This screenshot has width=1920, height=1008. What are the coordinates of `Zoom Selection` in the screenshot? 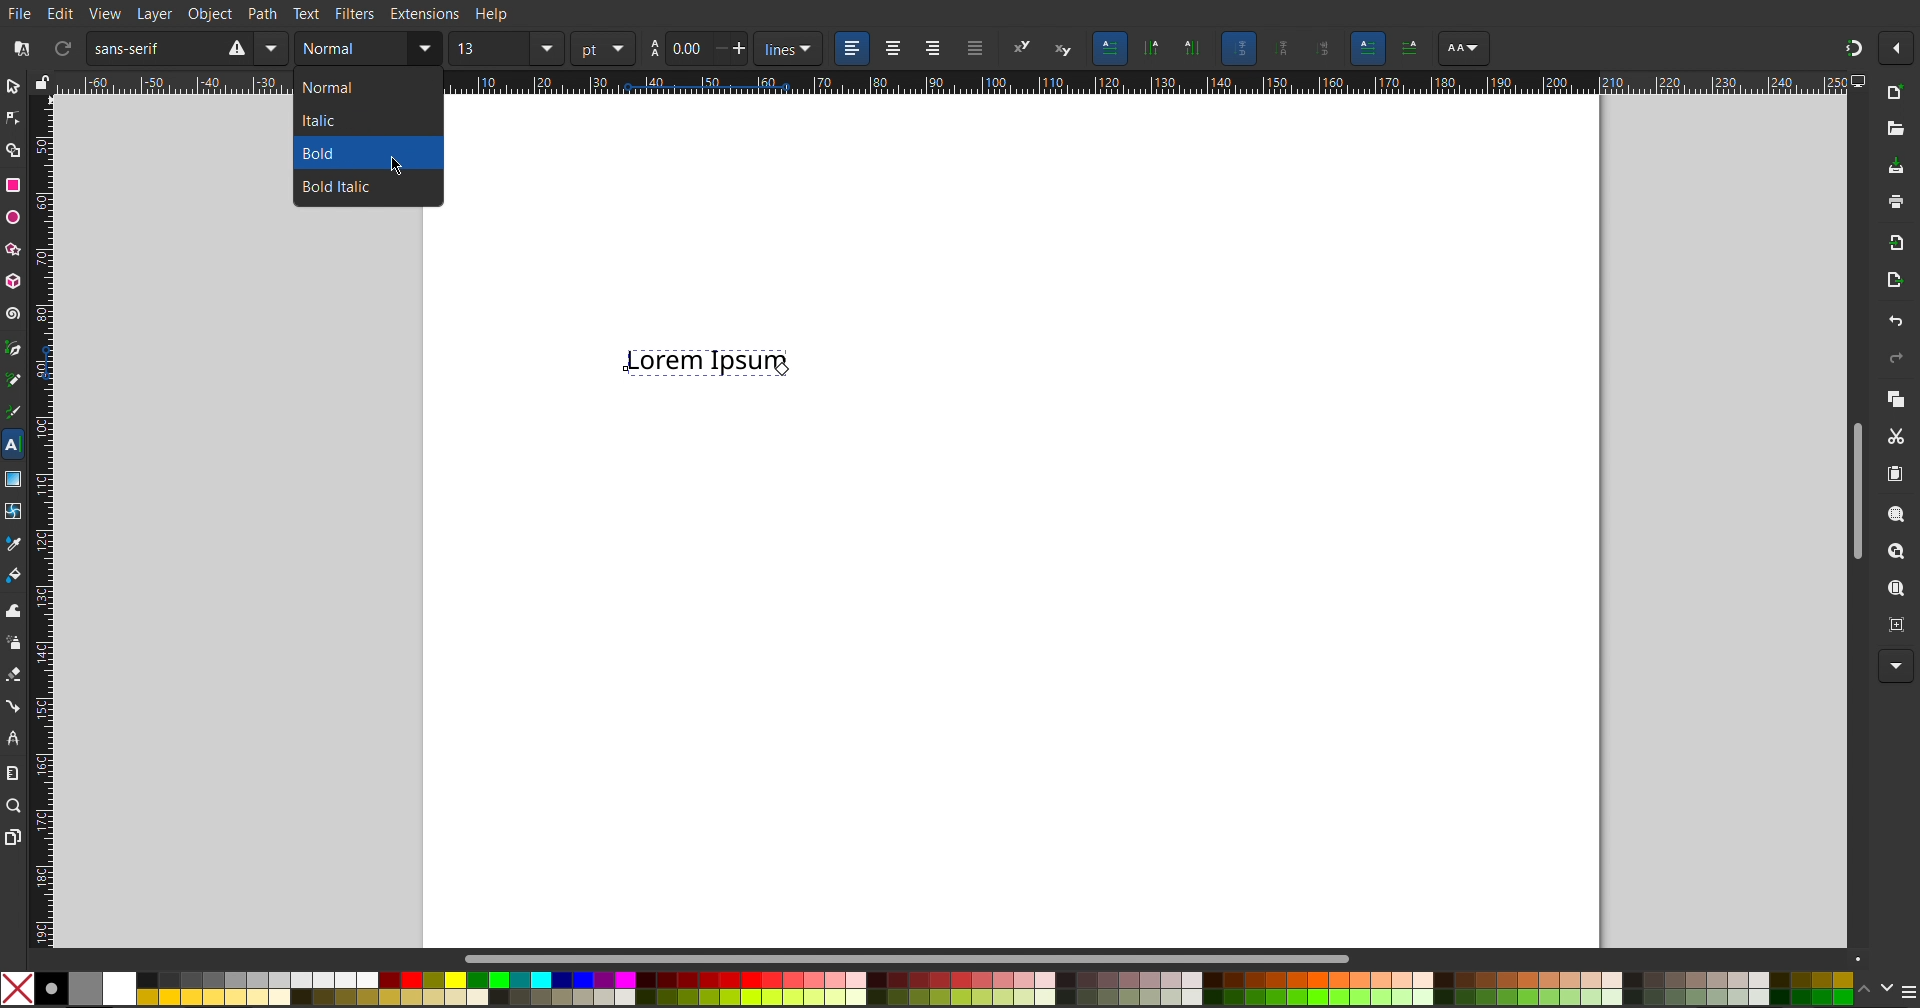 It's located at (1889, 513).